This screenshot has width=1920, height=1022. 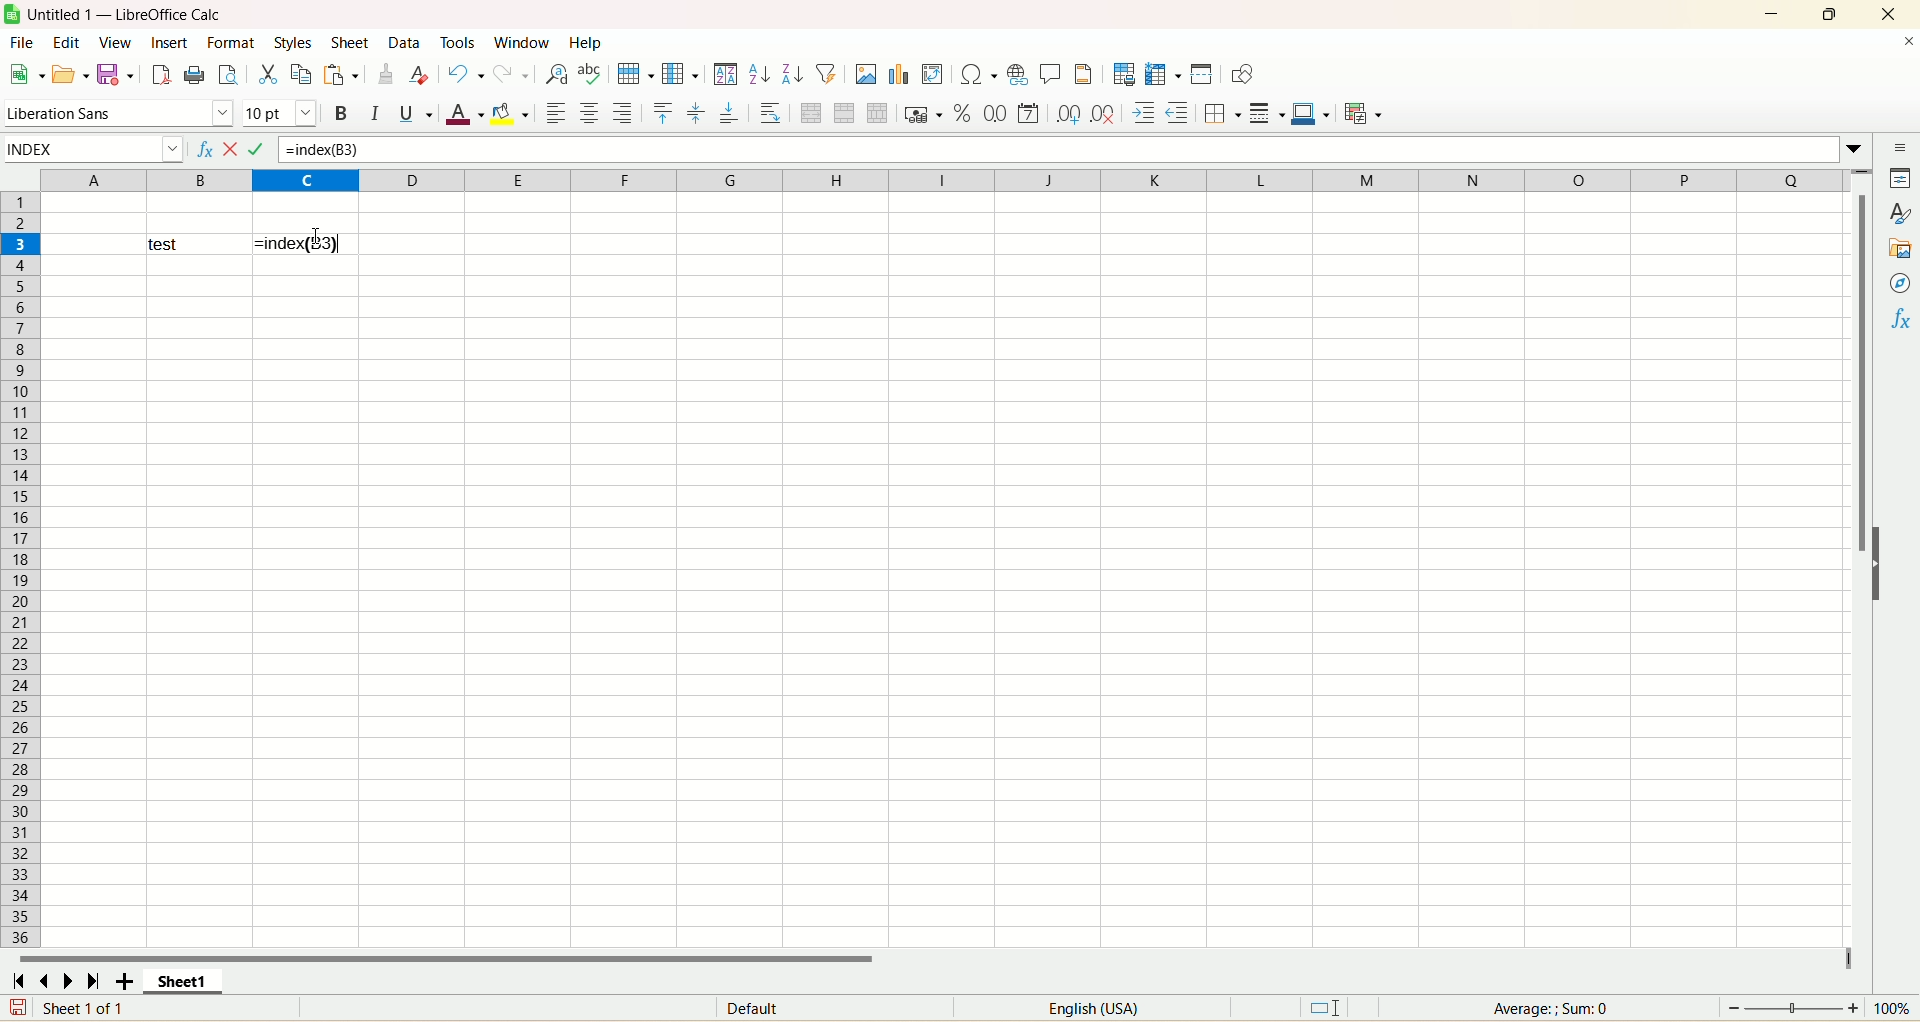 I want to click on row number, so click(x=20, y=602).